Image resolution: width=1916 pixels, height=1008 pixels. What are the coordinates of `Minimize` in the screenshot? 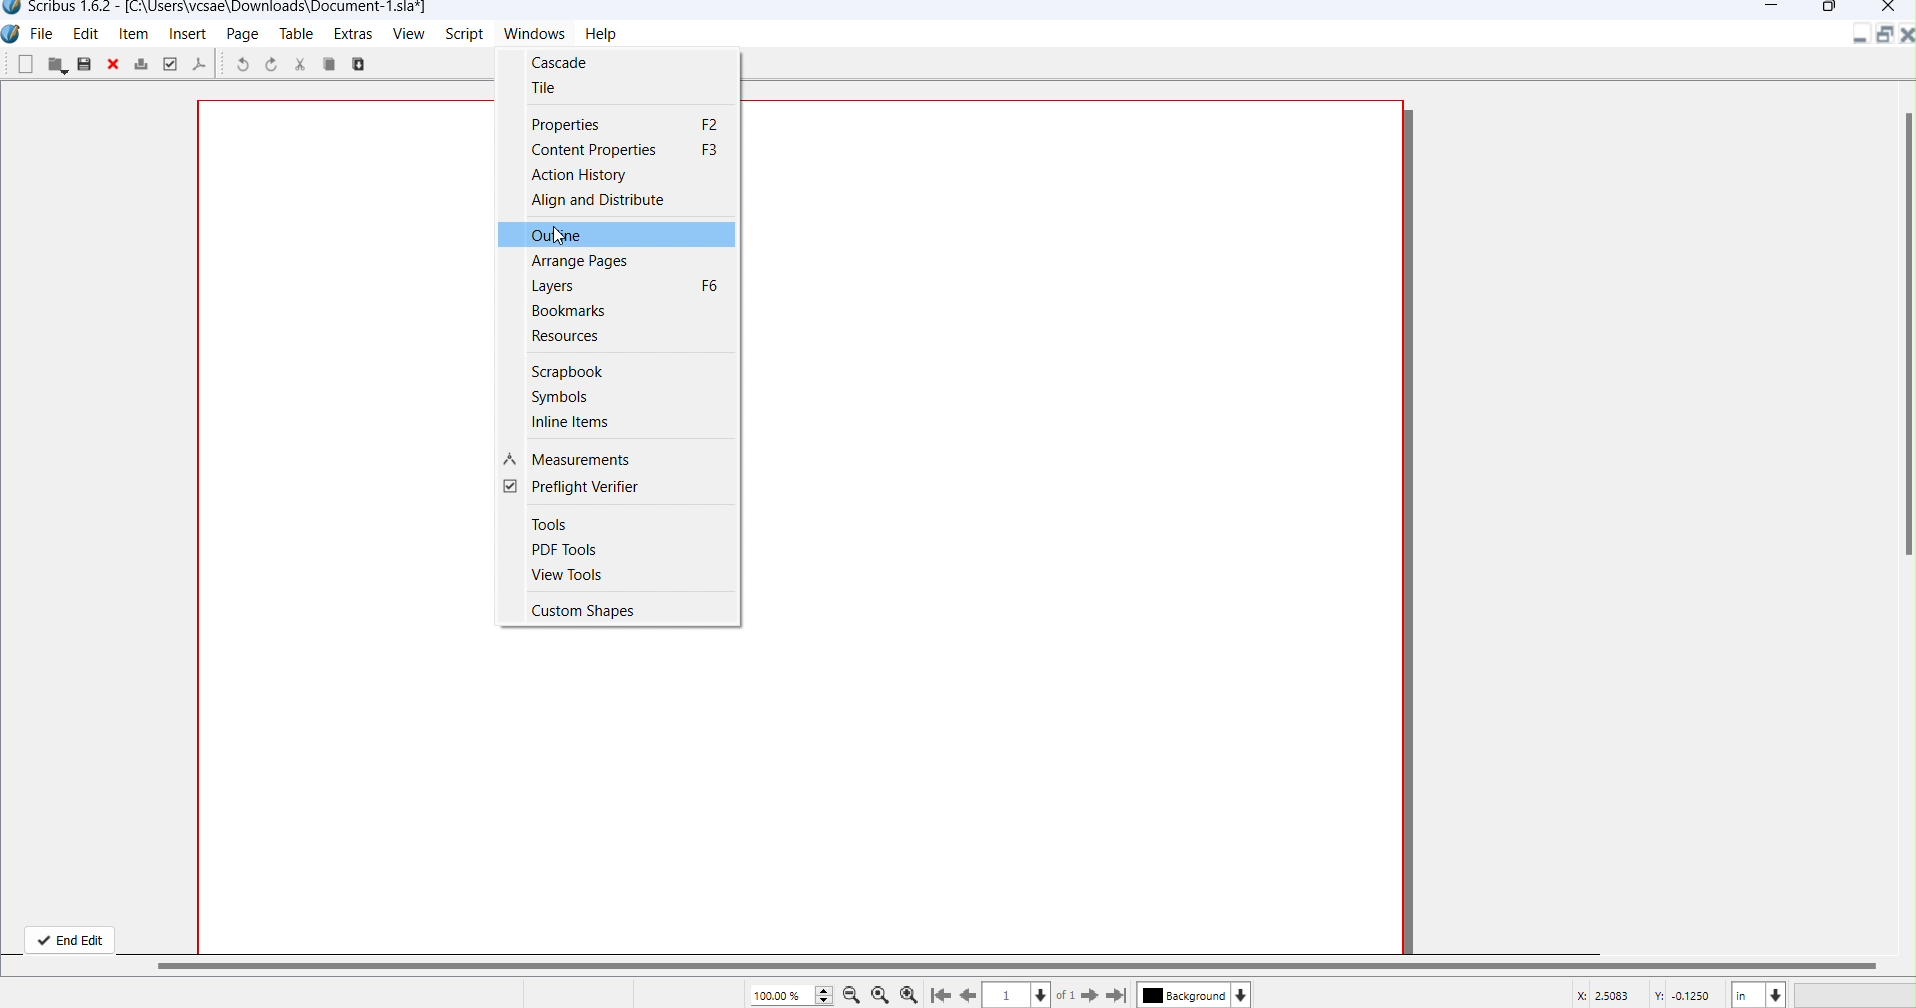 It's located at (1863, 39).